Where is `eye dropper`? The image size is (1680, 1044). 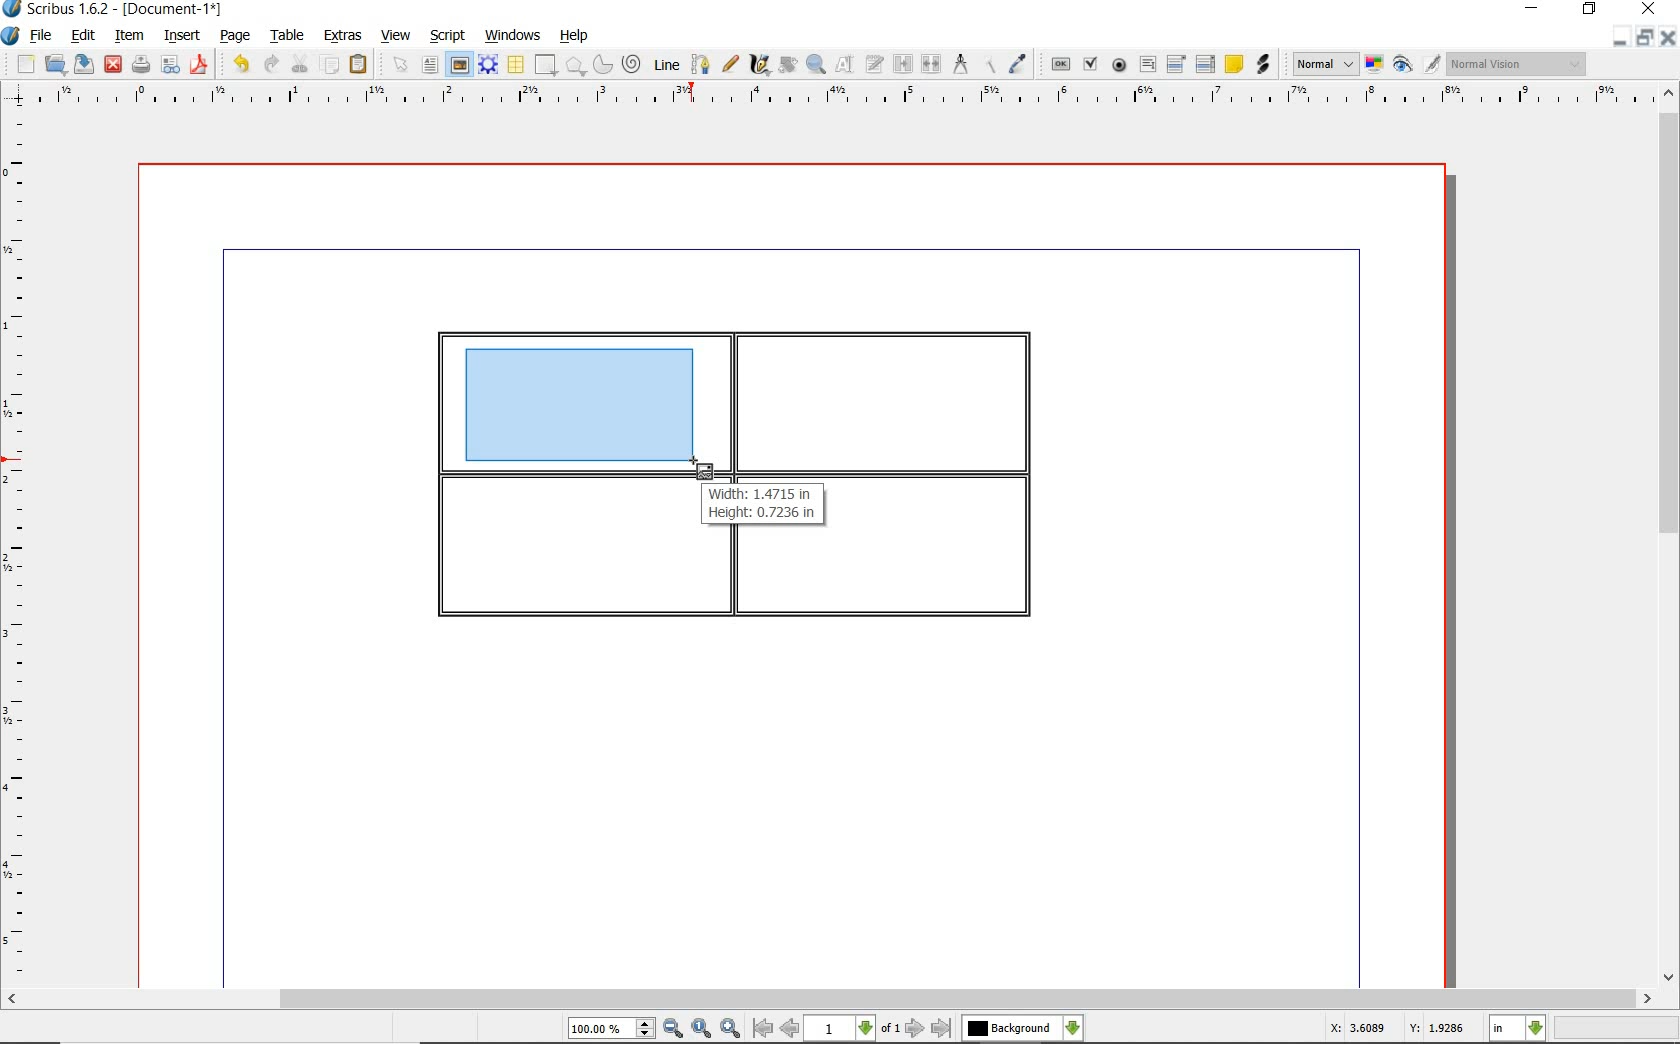
eye dropper is located at coordinates (1018, 64).